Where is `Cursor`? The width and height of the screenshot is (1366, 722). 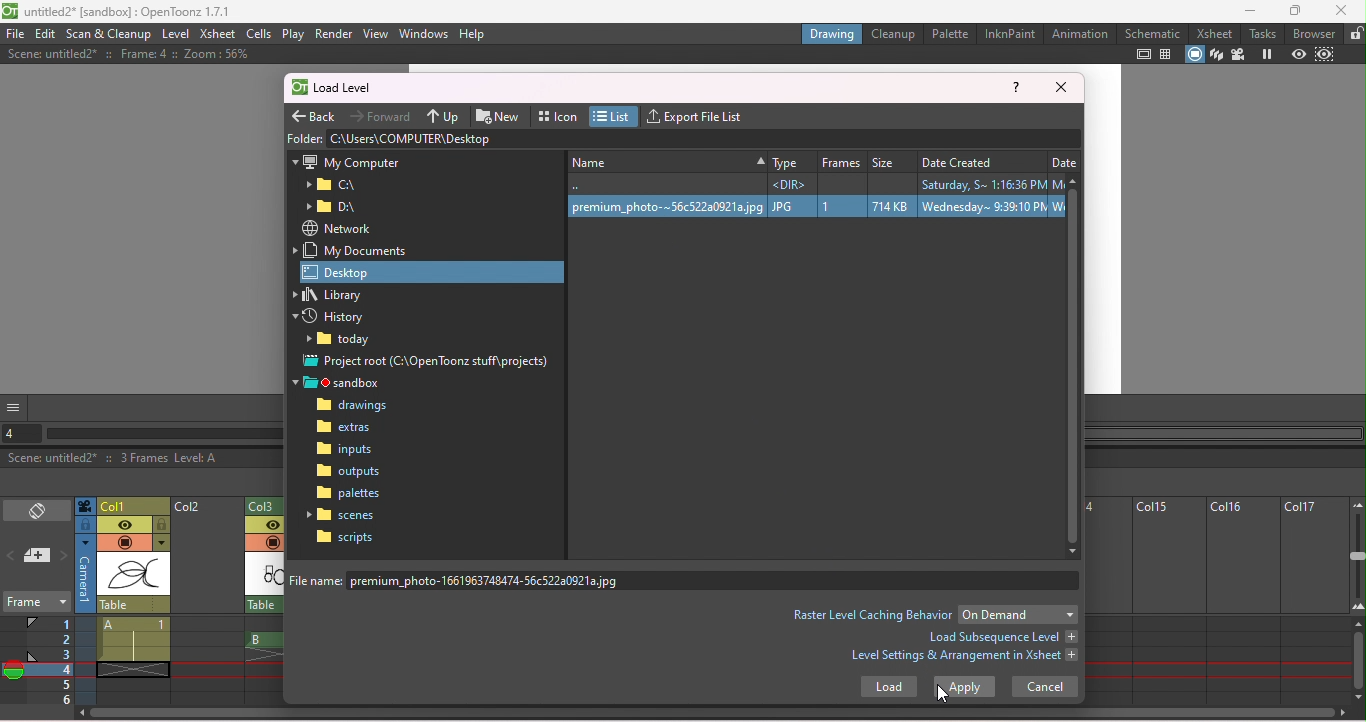 Cursor is located at coordinates (943, 693).